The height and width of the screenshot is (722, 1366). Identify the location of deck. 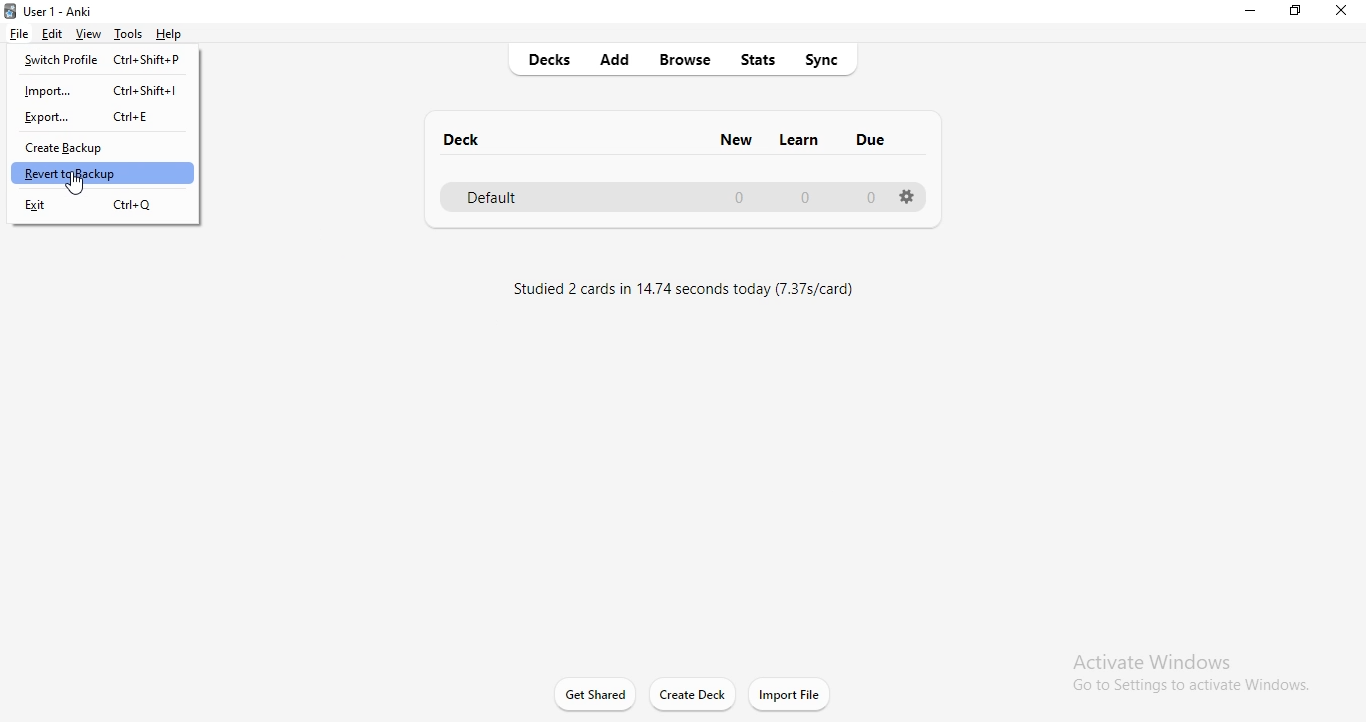
(464, 138).